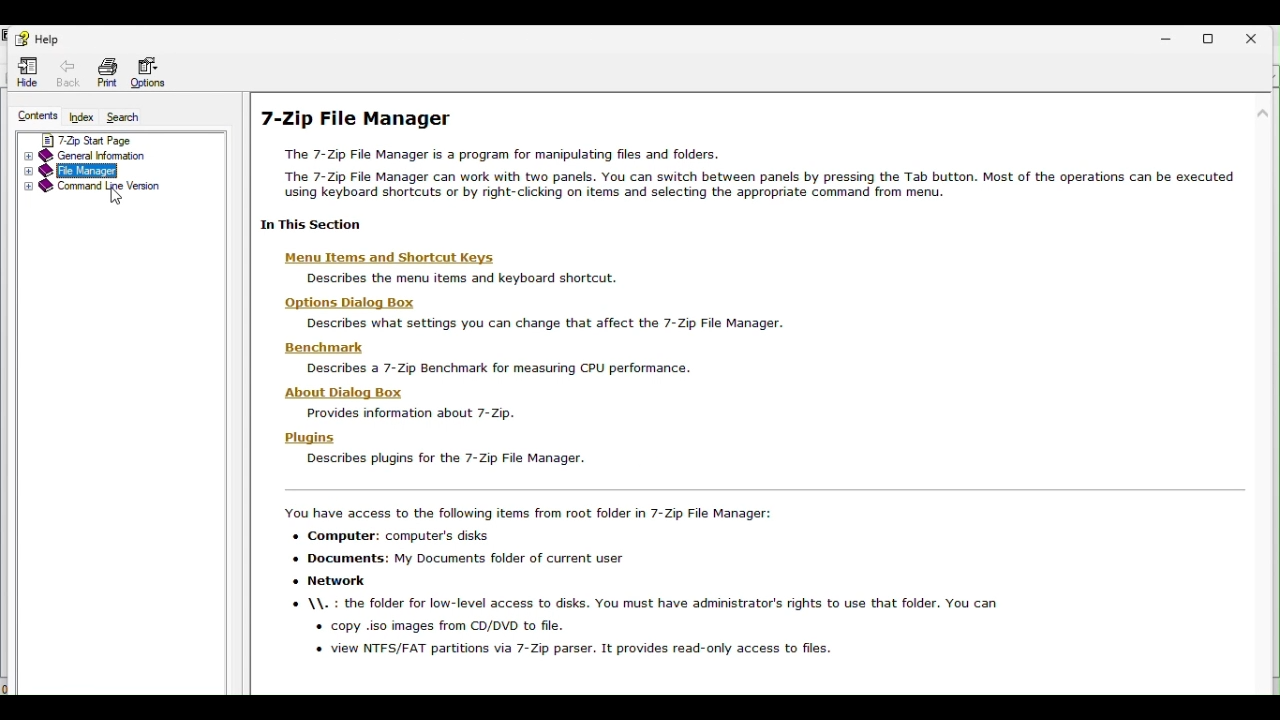 Image resolution: width=1280 pixels, height=720 pixels. I want to click on General information, so click(104, 155).